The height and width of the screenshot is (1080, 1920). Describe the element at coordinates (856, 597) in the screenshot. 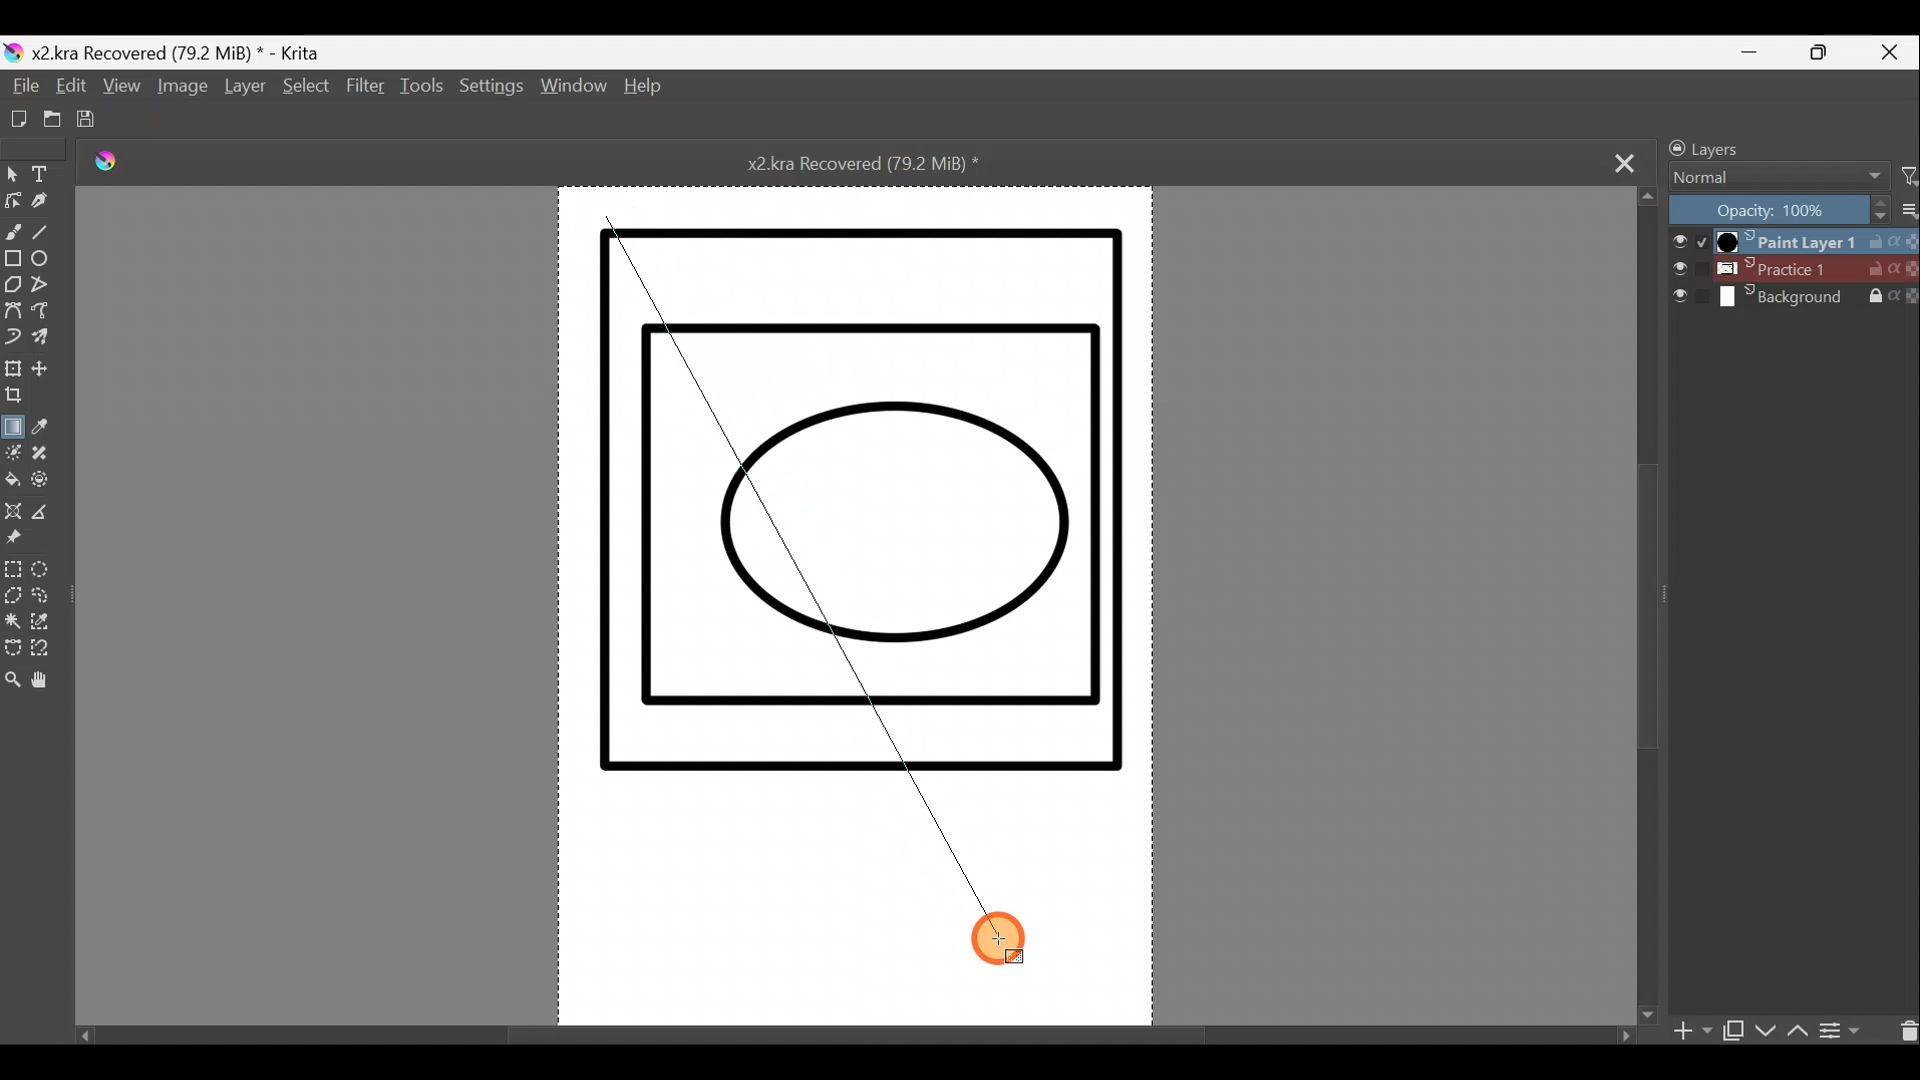

I see `Canvas` at that location.